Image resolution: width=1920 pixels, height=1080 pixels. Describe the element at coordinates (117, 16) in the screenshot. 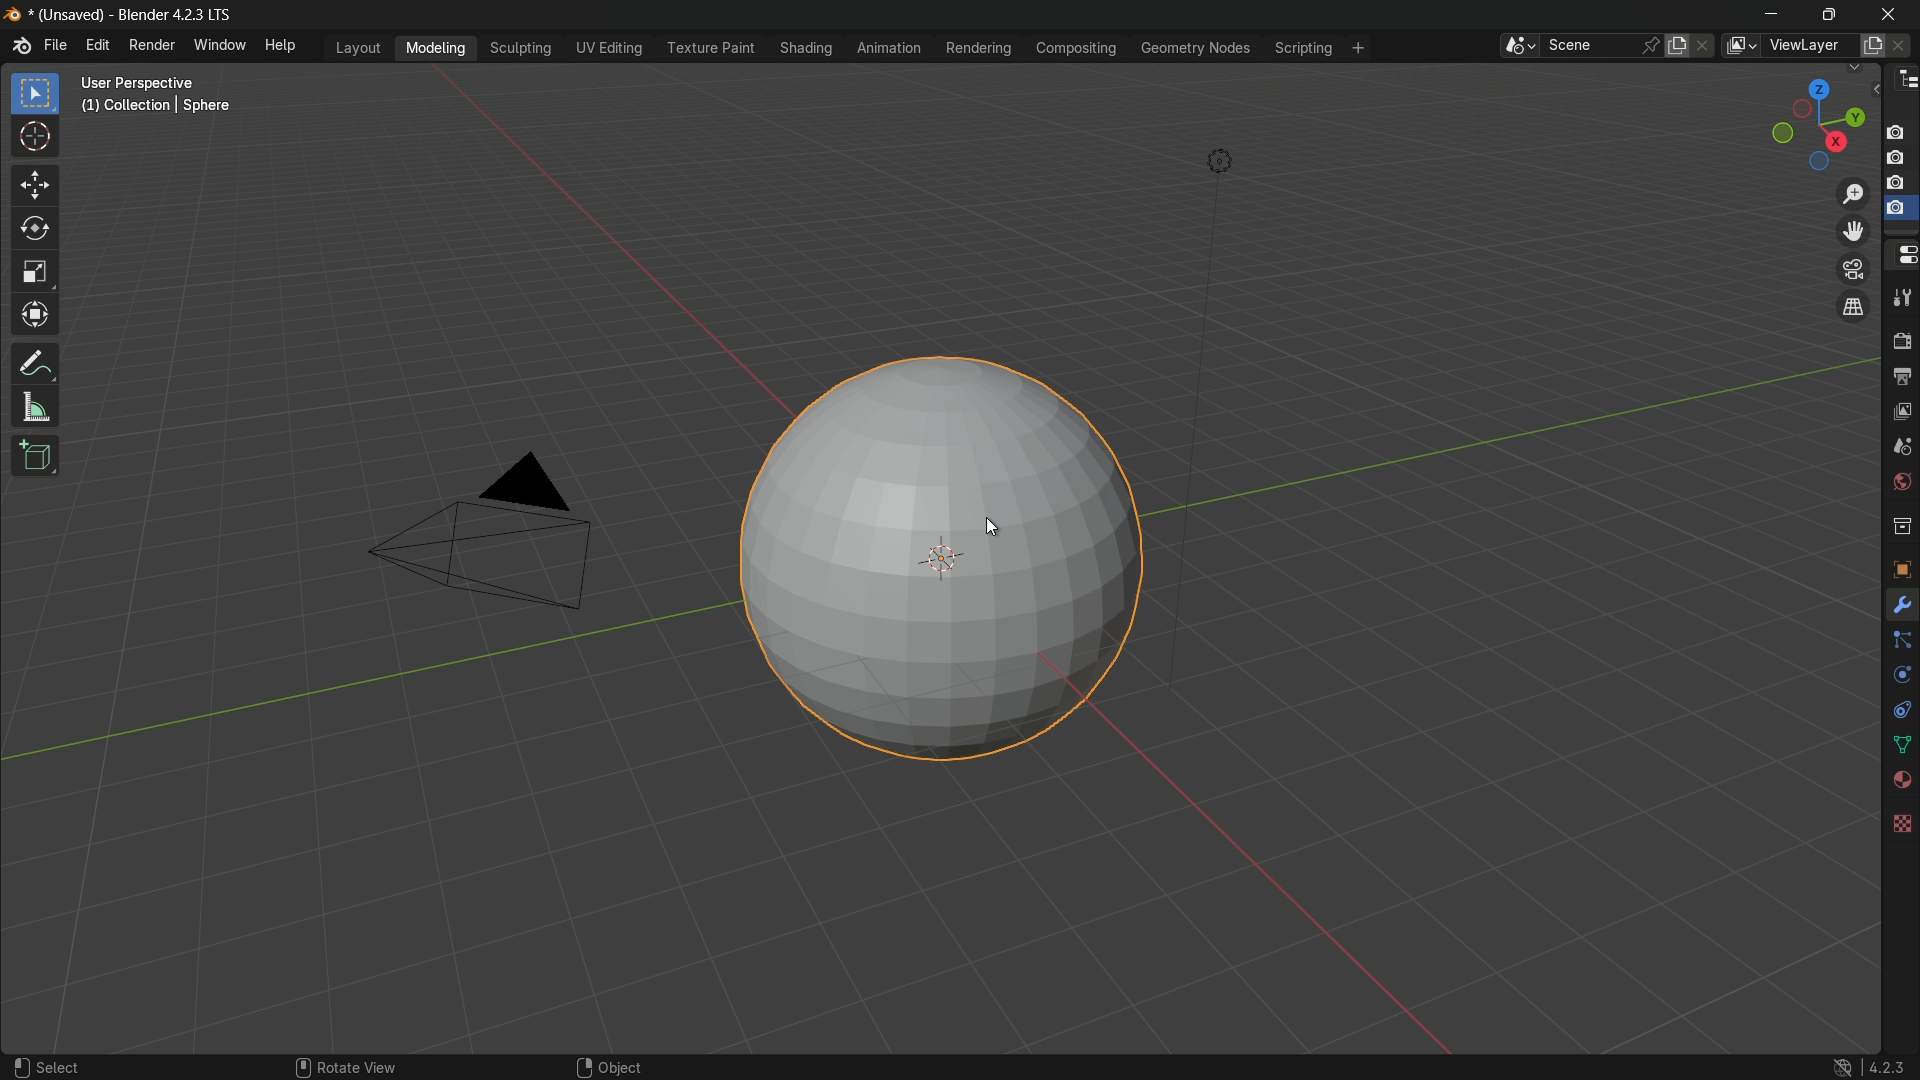

I see `(unsaved) blender 4.2.3 LTS` at that location.